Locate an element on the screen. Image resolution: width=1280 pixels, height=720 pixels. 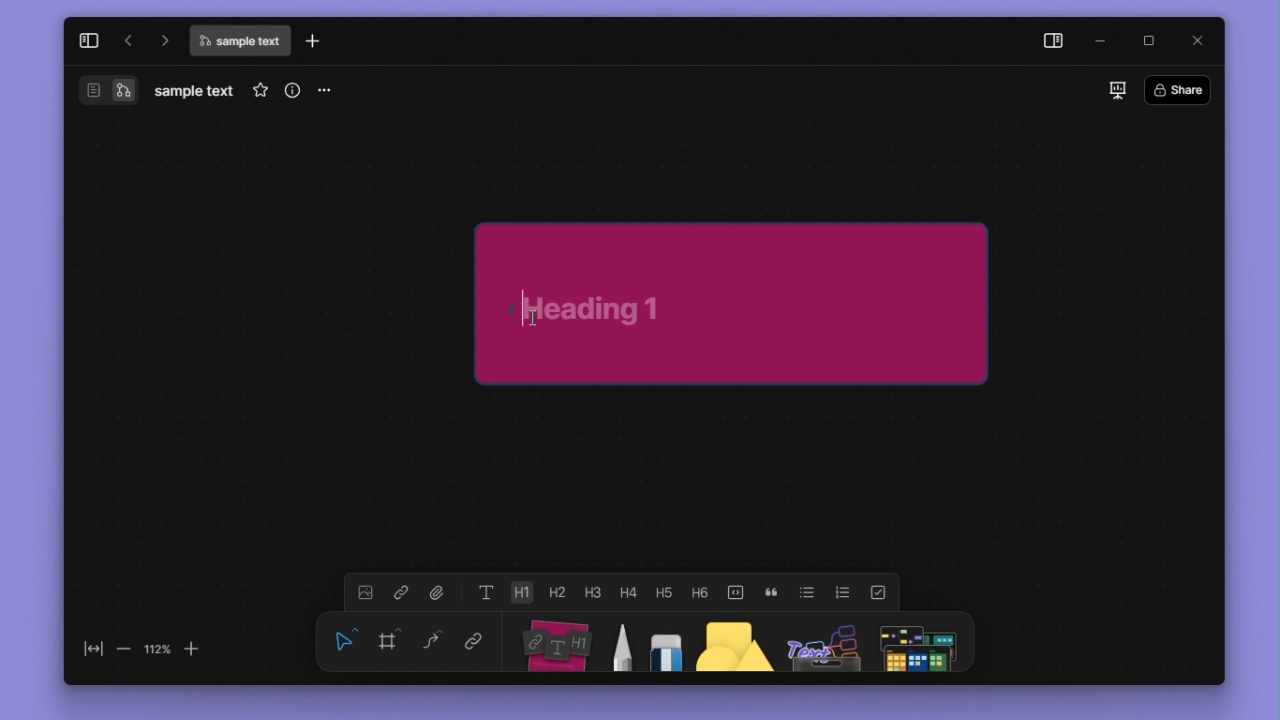
Heading 2 is located at coordinates (556, 592).